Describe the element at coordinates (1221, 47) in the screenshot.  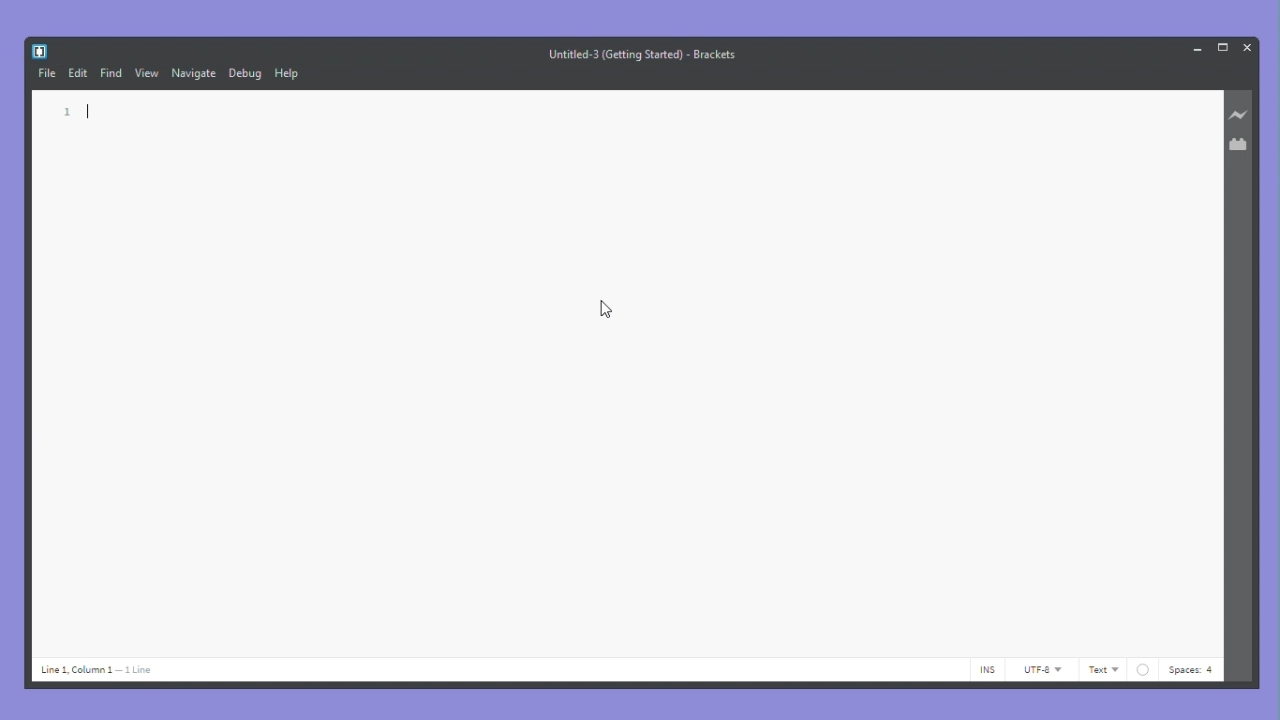
I see `Maximize` at that location.